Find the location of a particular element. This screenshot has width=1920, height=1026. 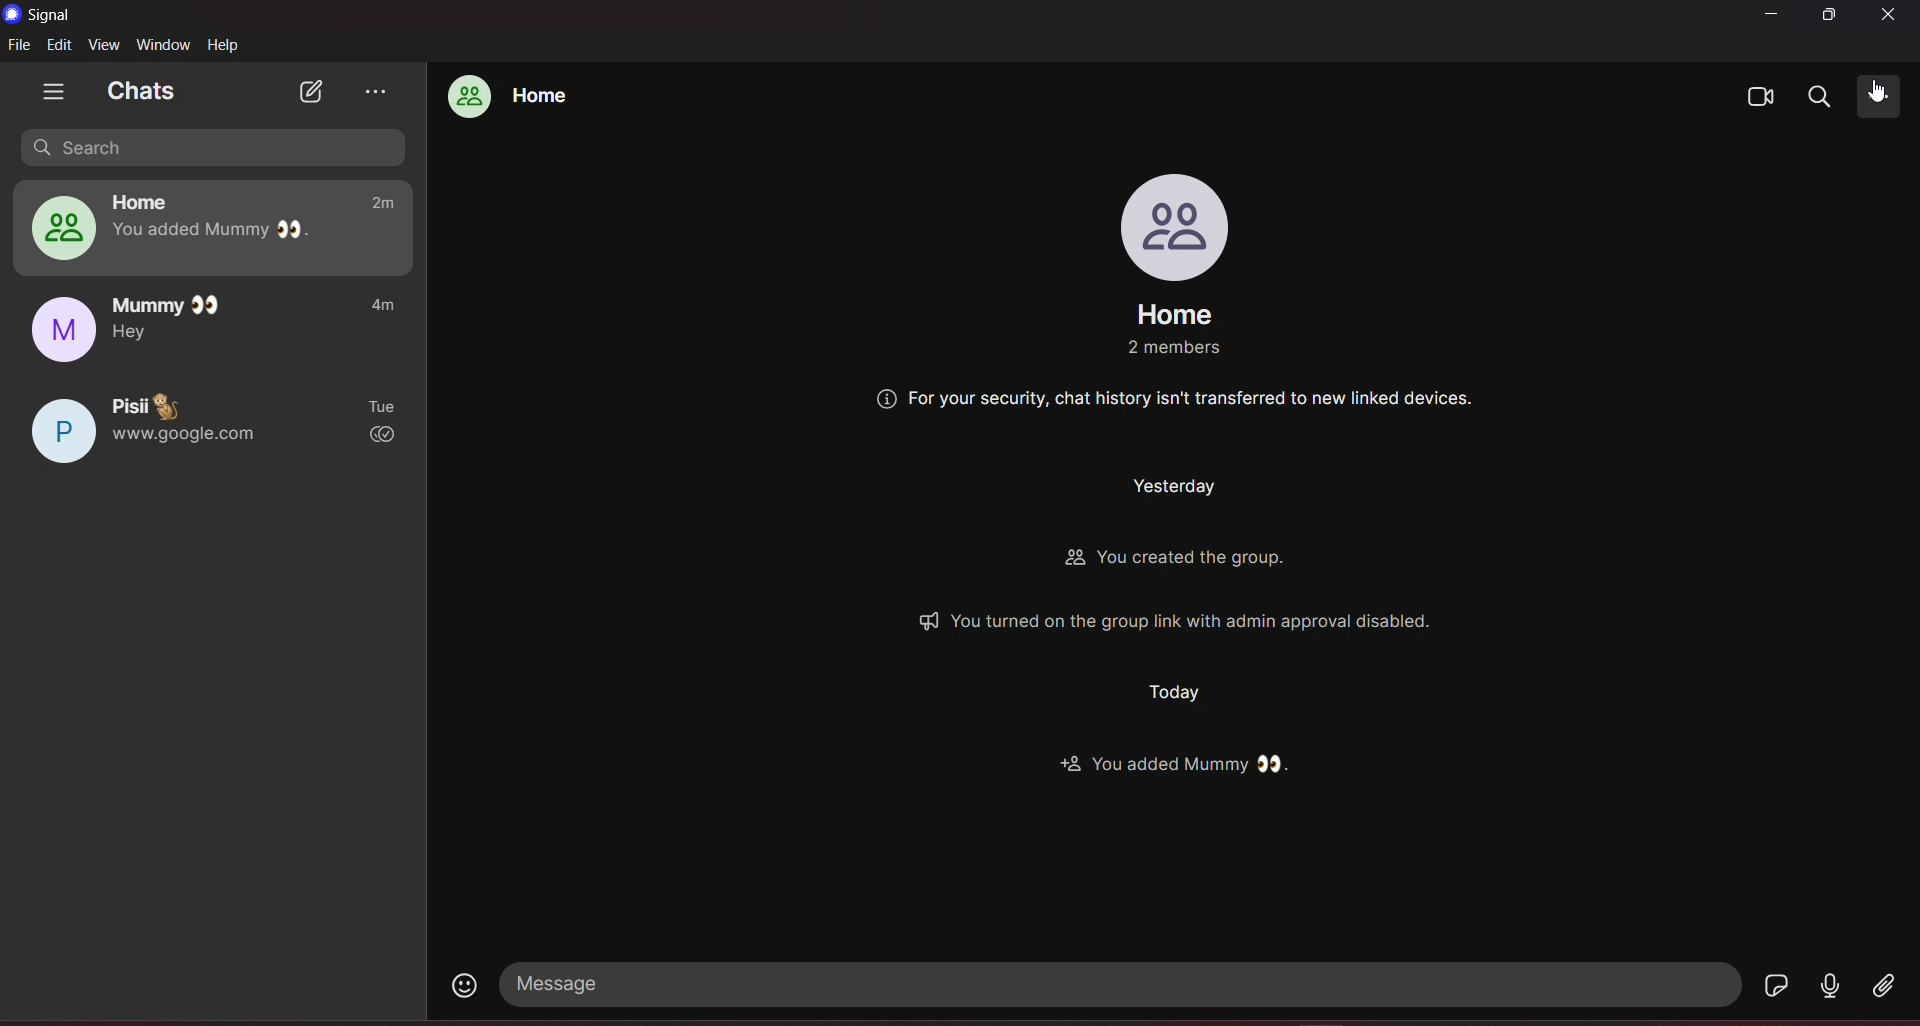

group name is located at coordinates (1176, 314).